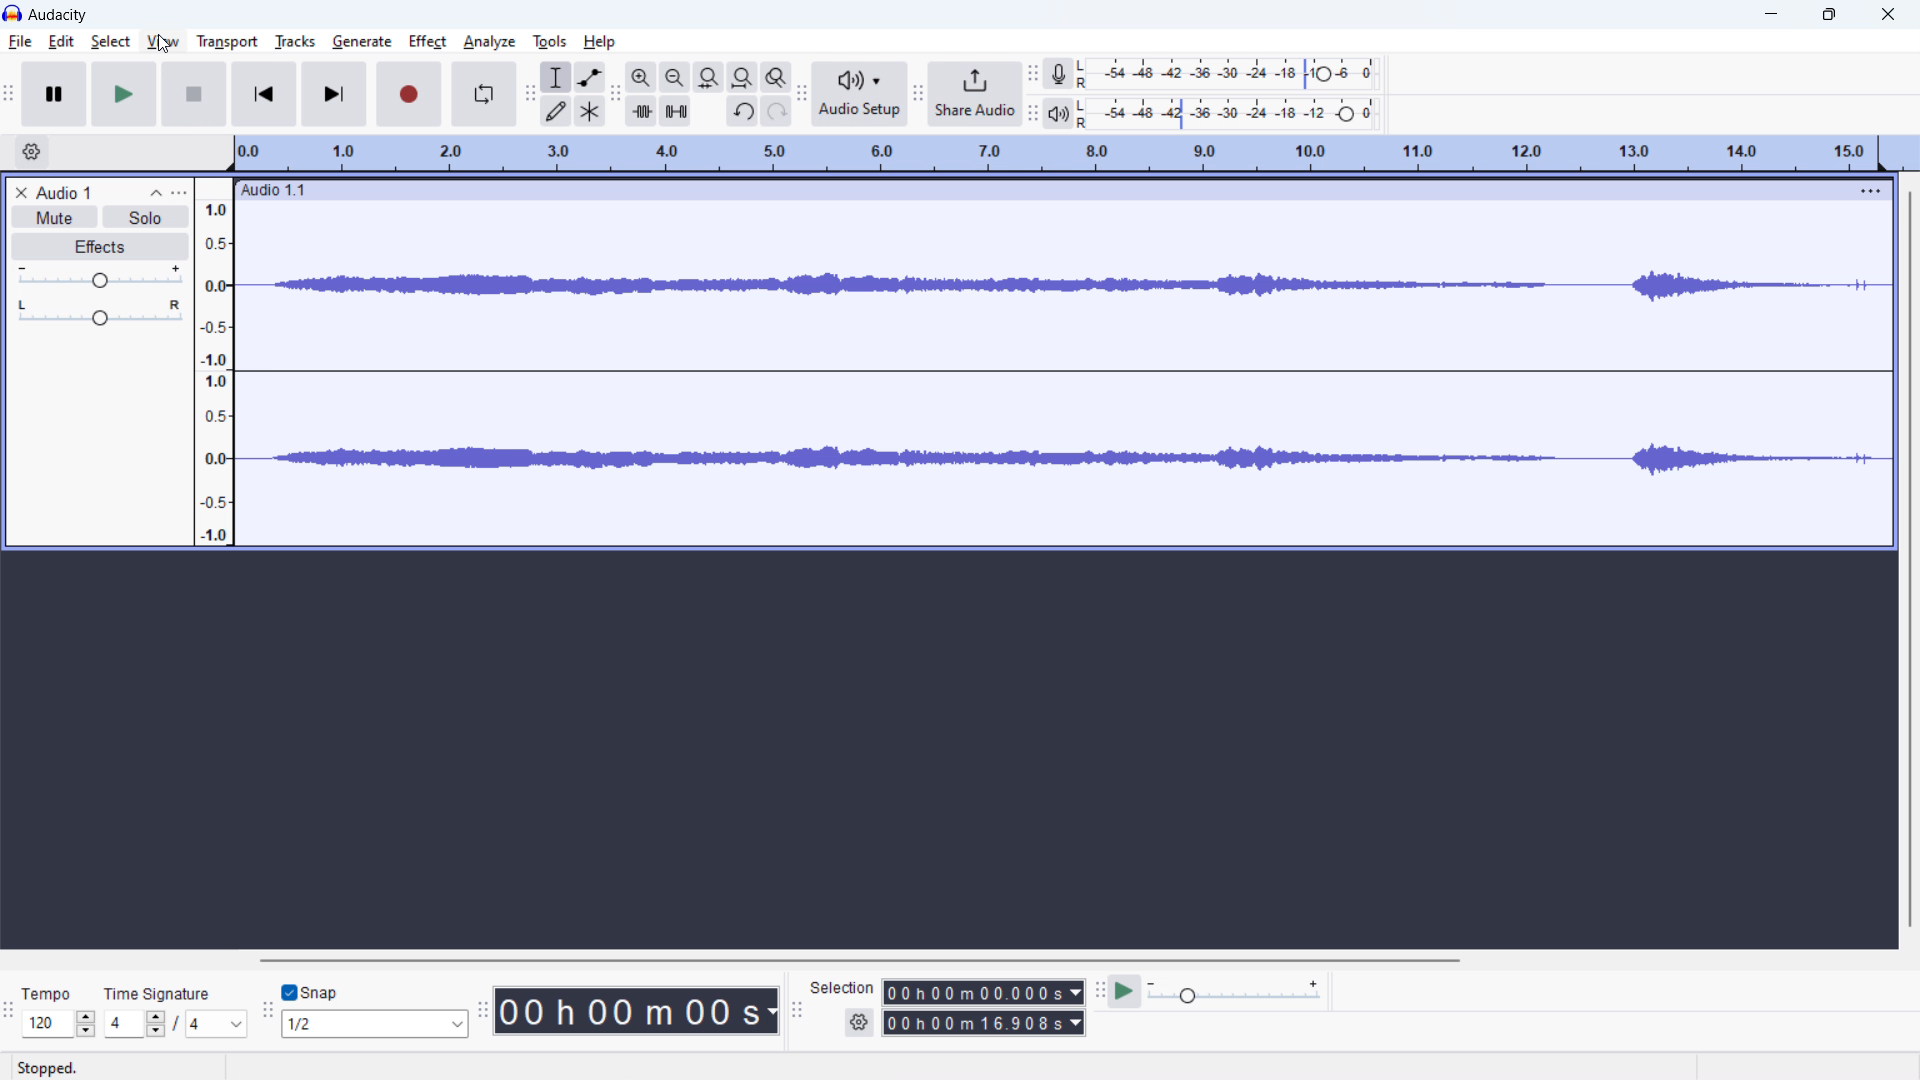 This screenshot has height=1080, width=1920. I want to click on envelop tool, so click(589, 77).